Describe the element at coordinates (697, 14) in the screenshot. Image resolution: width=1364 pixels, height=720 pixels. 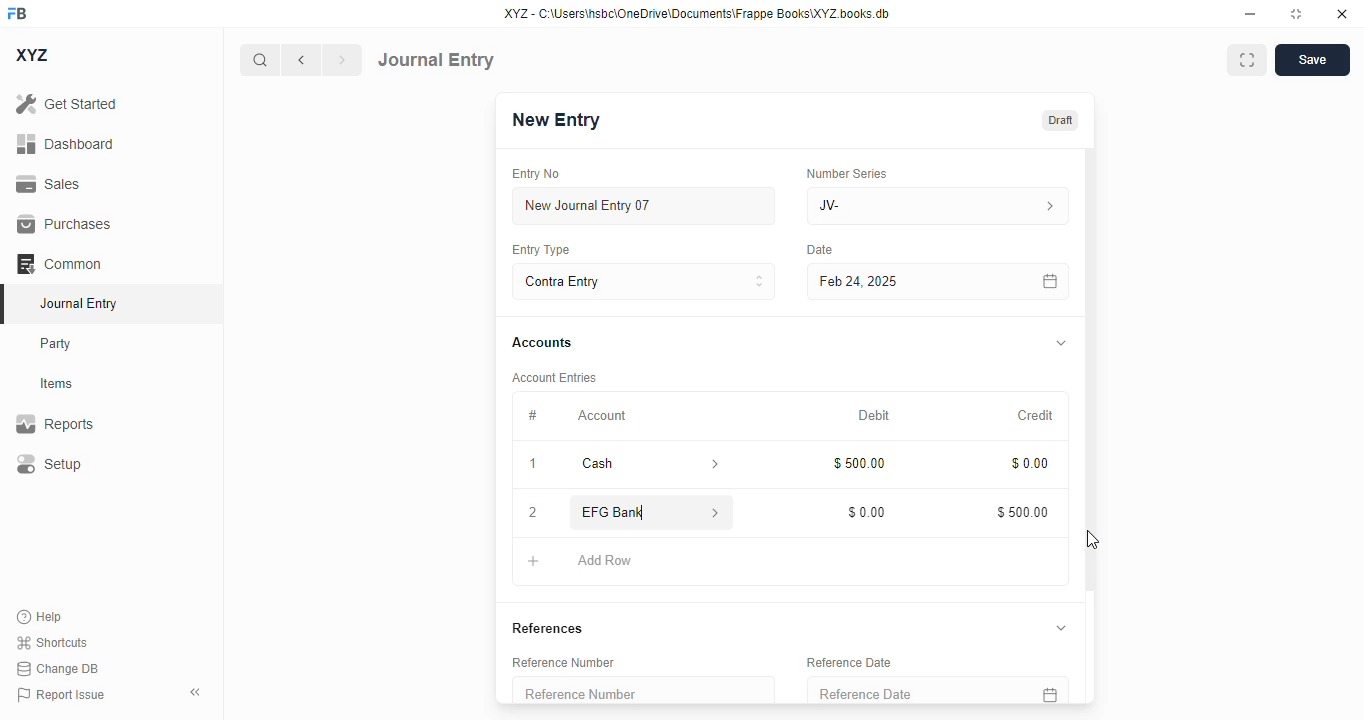
I see `XYZ - C:\Users\hsbc\OneDrive\Documents\Frappe Books\XYZ books. db` at that location.